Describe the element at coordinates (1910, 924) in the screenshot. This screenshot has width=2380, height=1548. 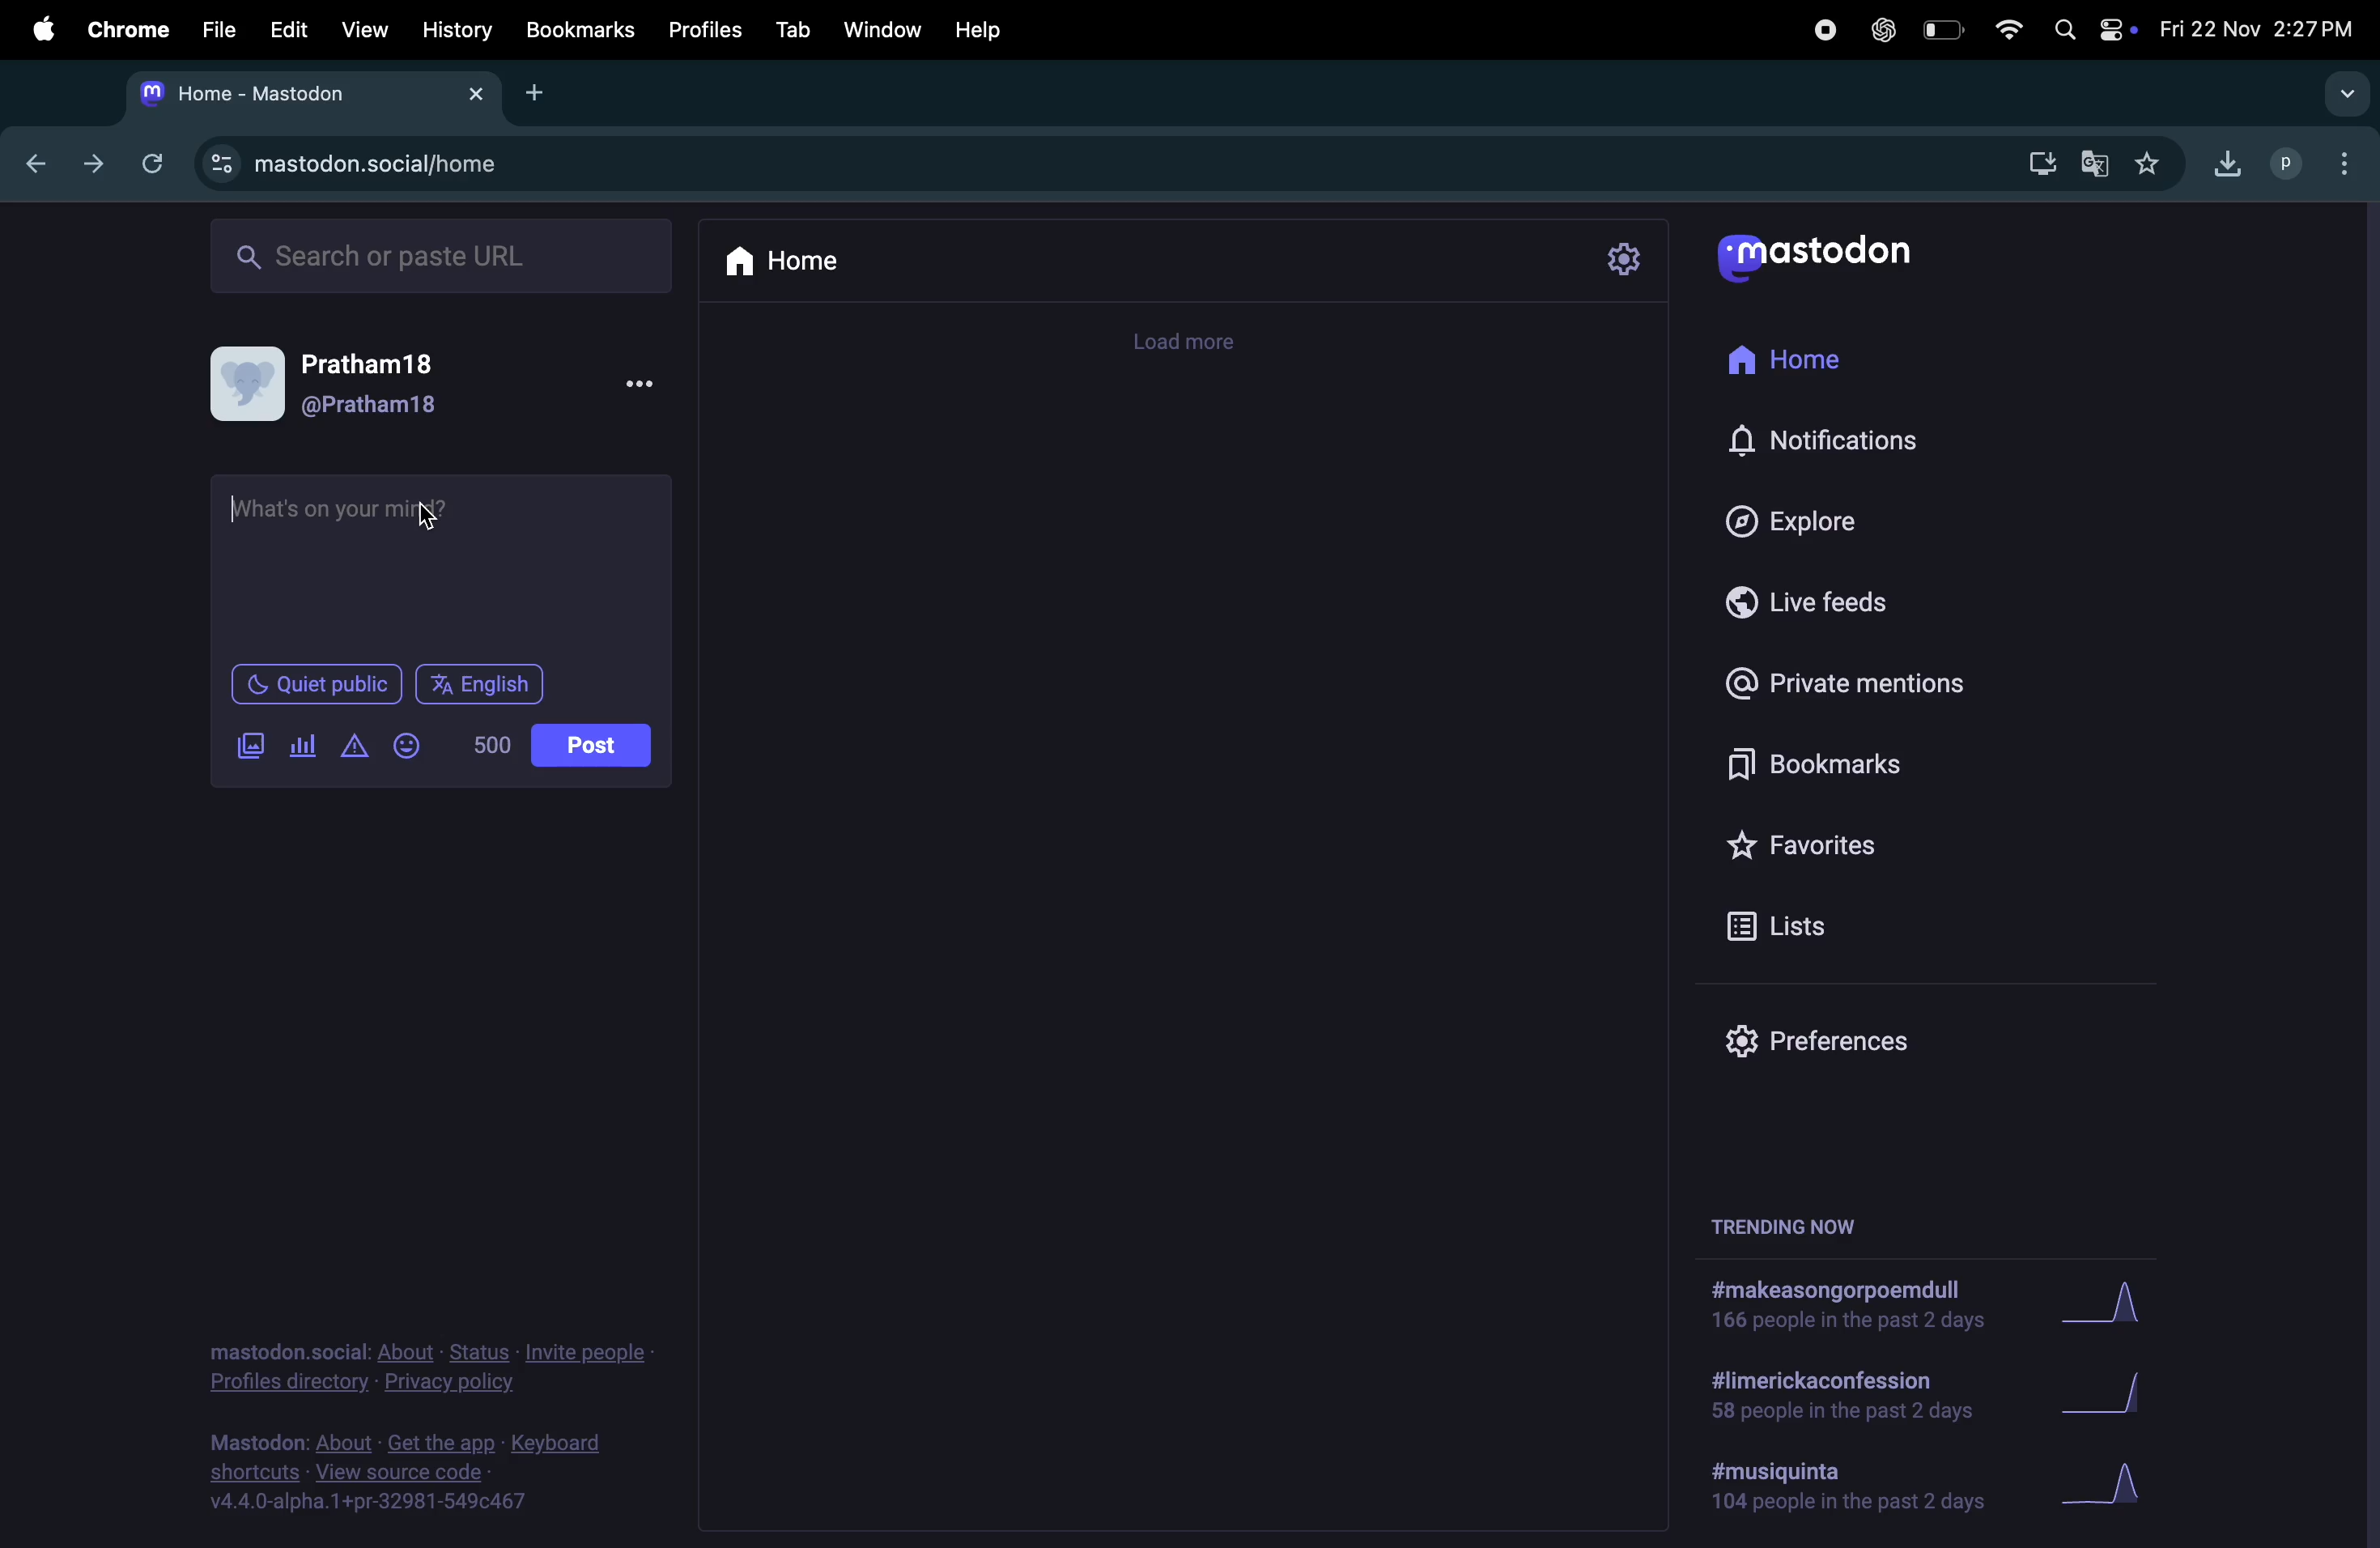
I see `lists` at that location.